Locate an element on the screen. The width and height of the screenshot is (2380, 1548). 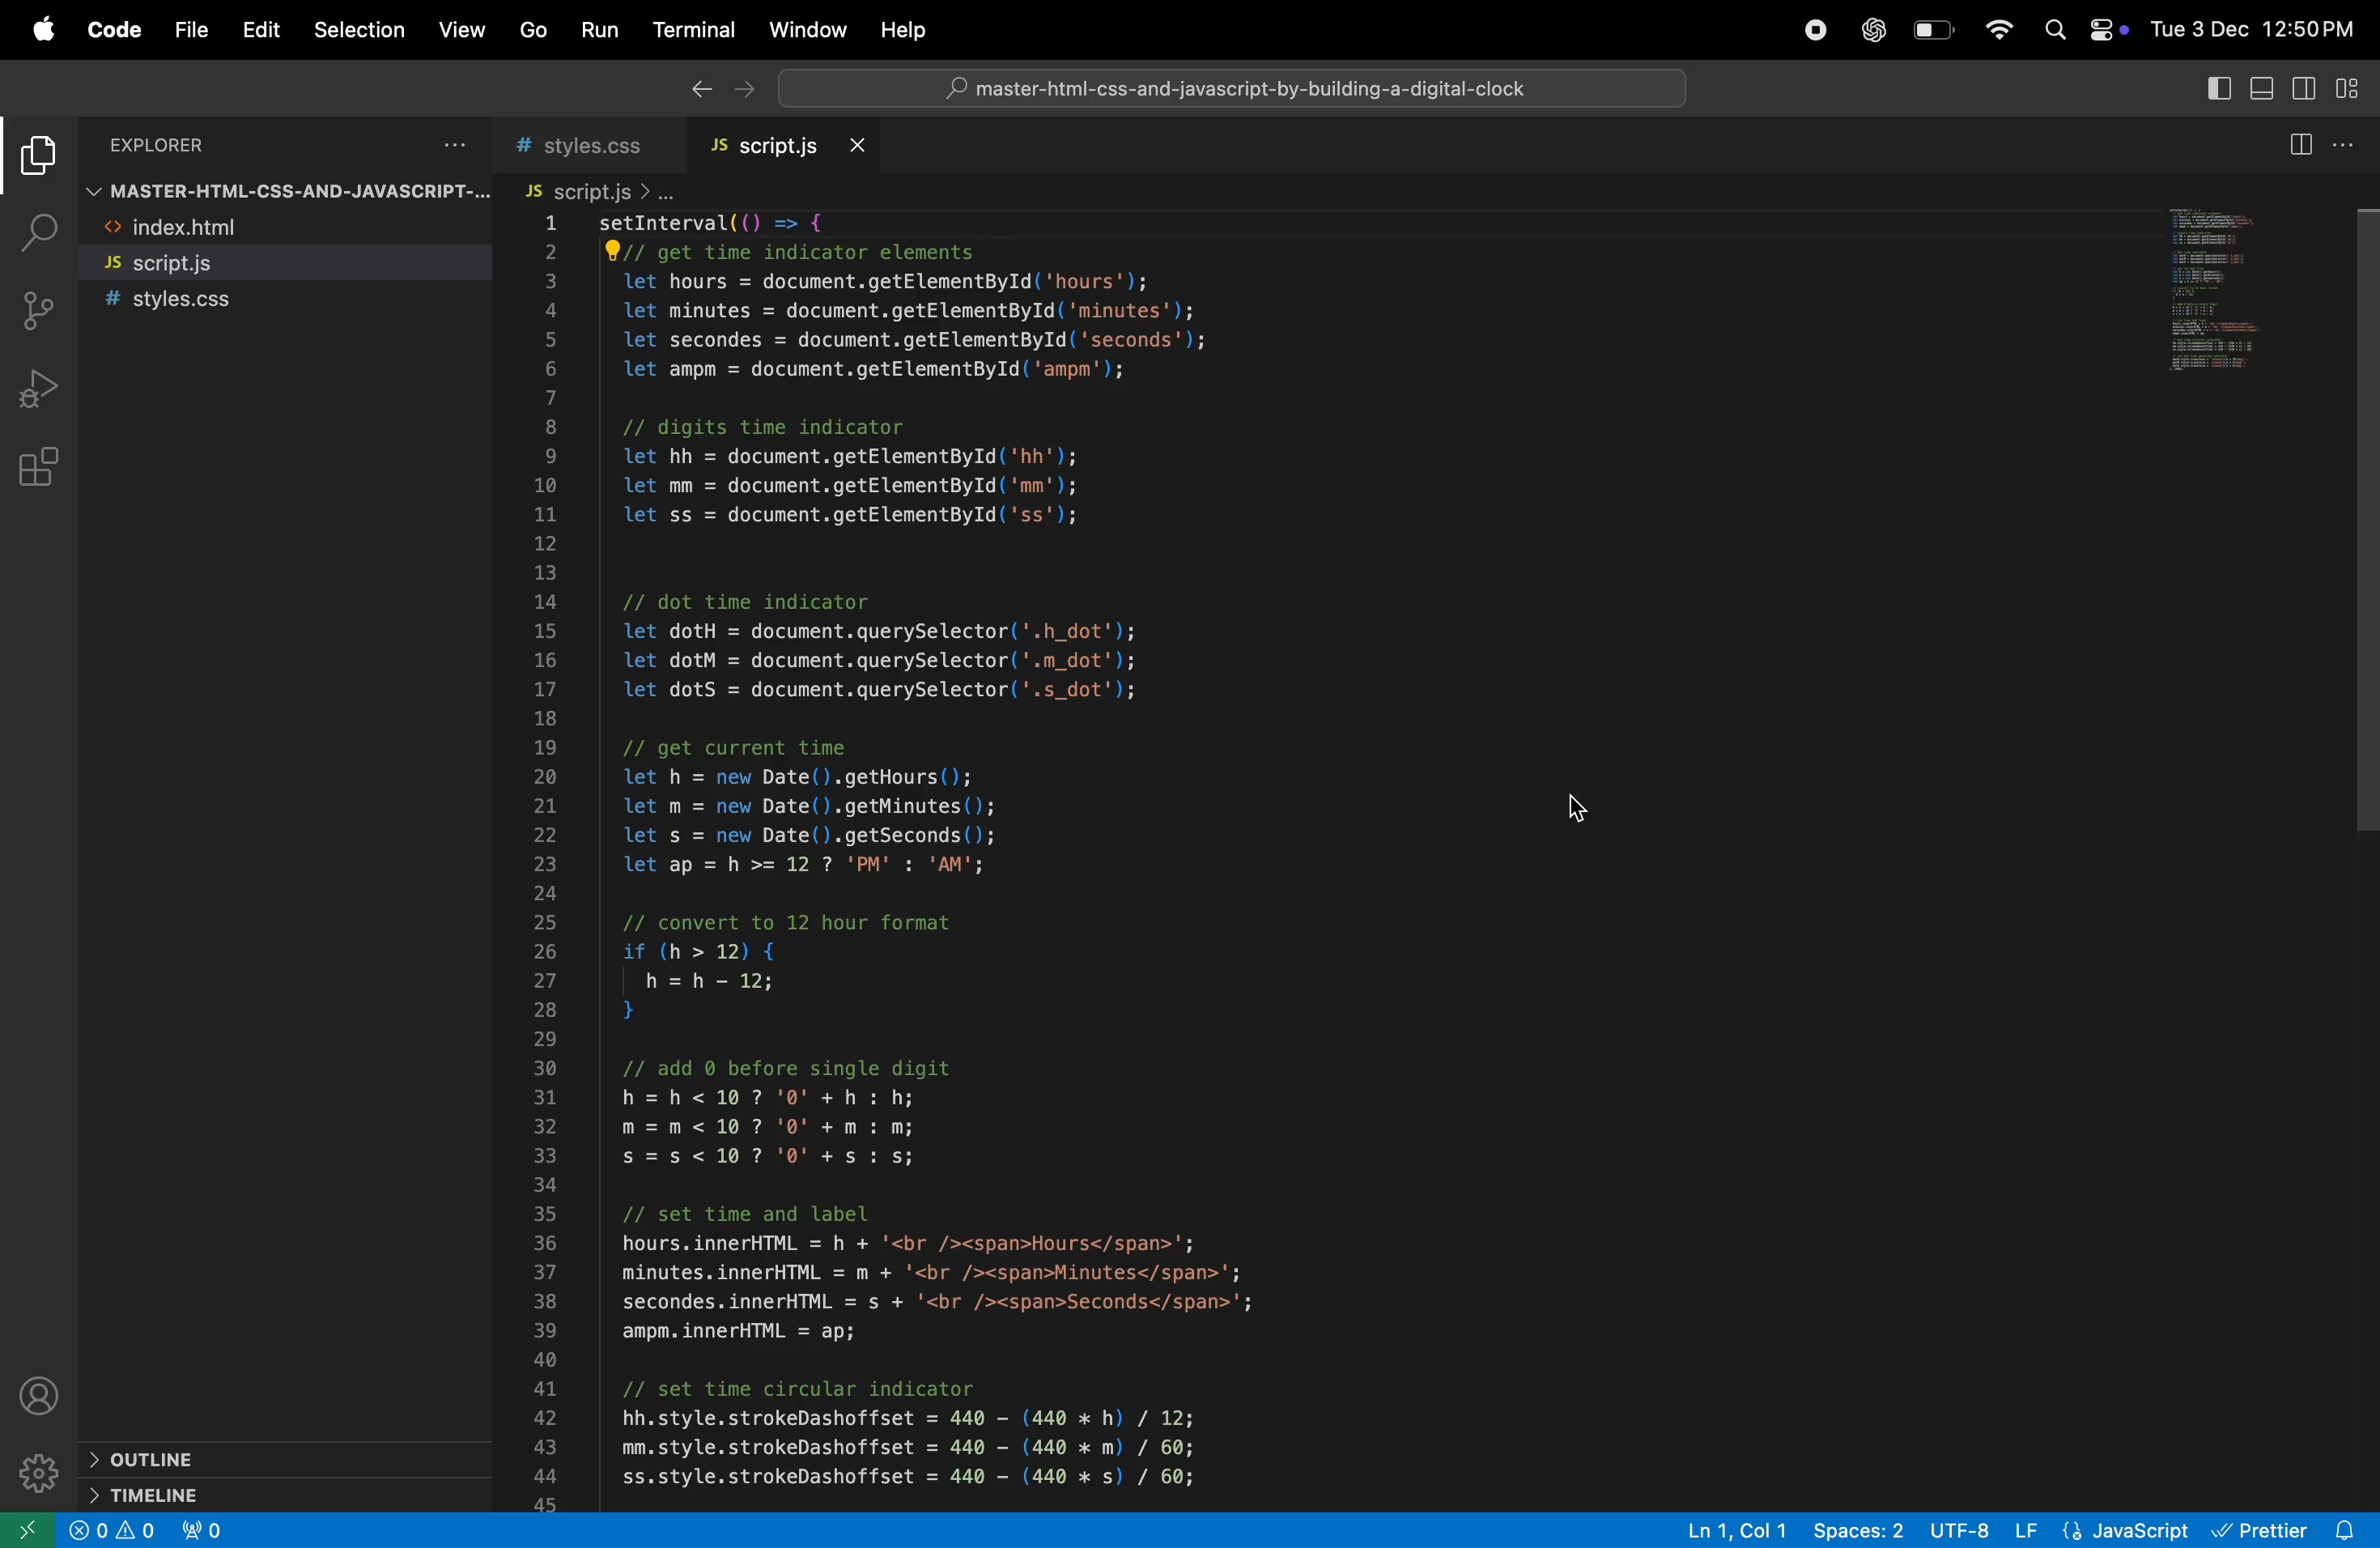
search is located at coordinates (41, 228).